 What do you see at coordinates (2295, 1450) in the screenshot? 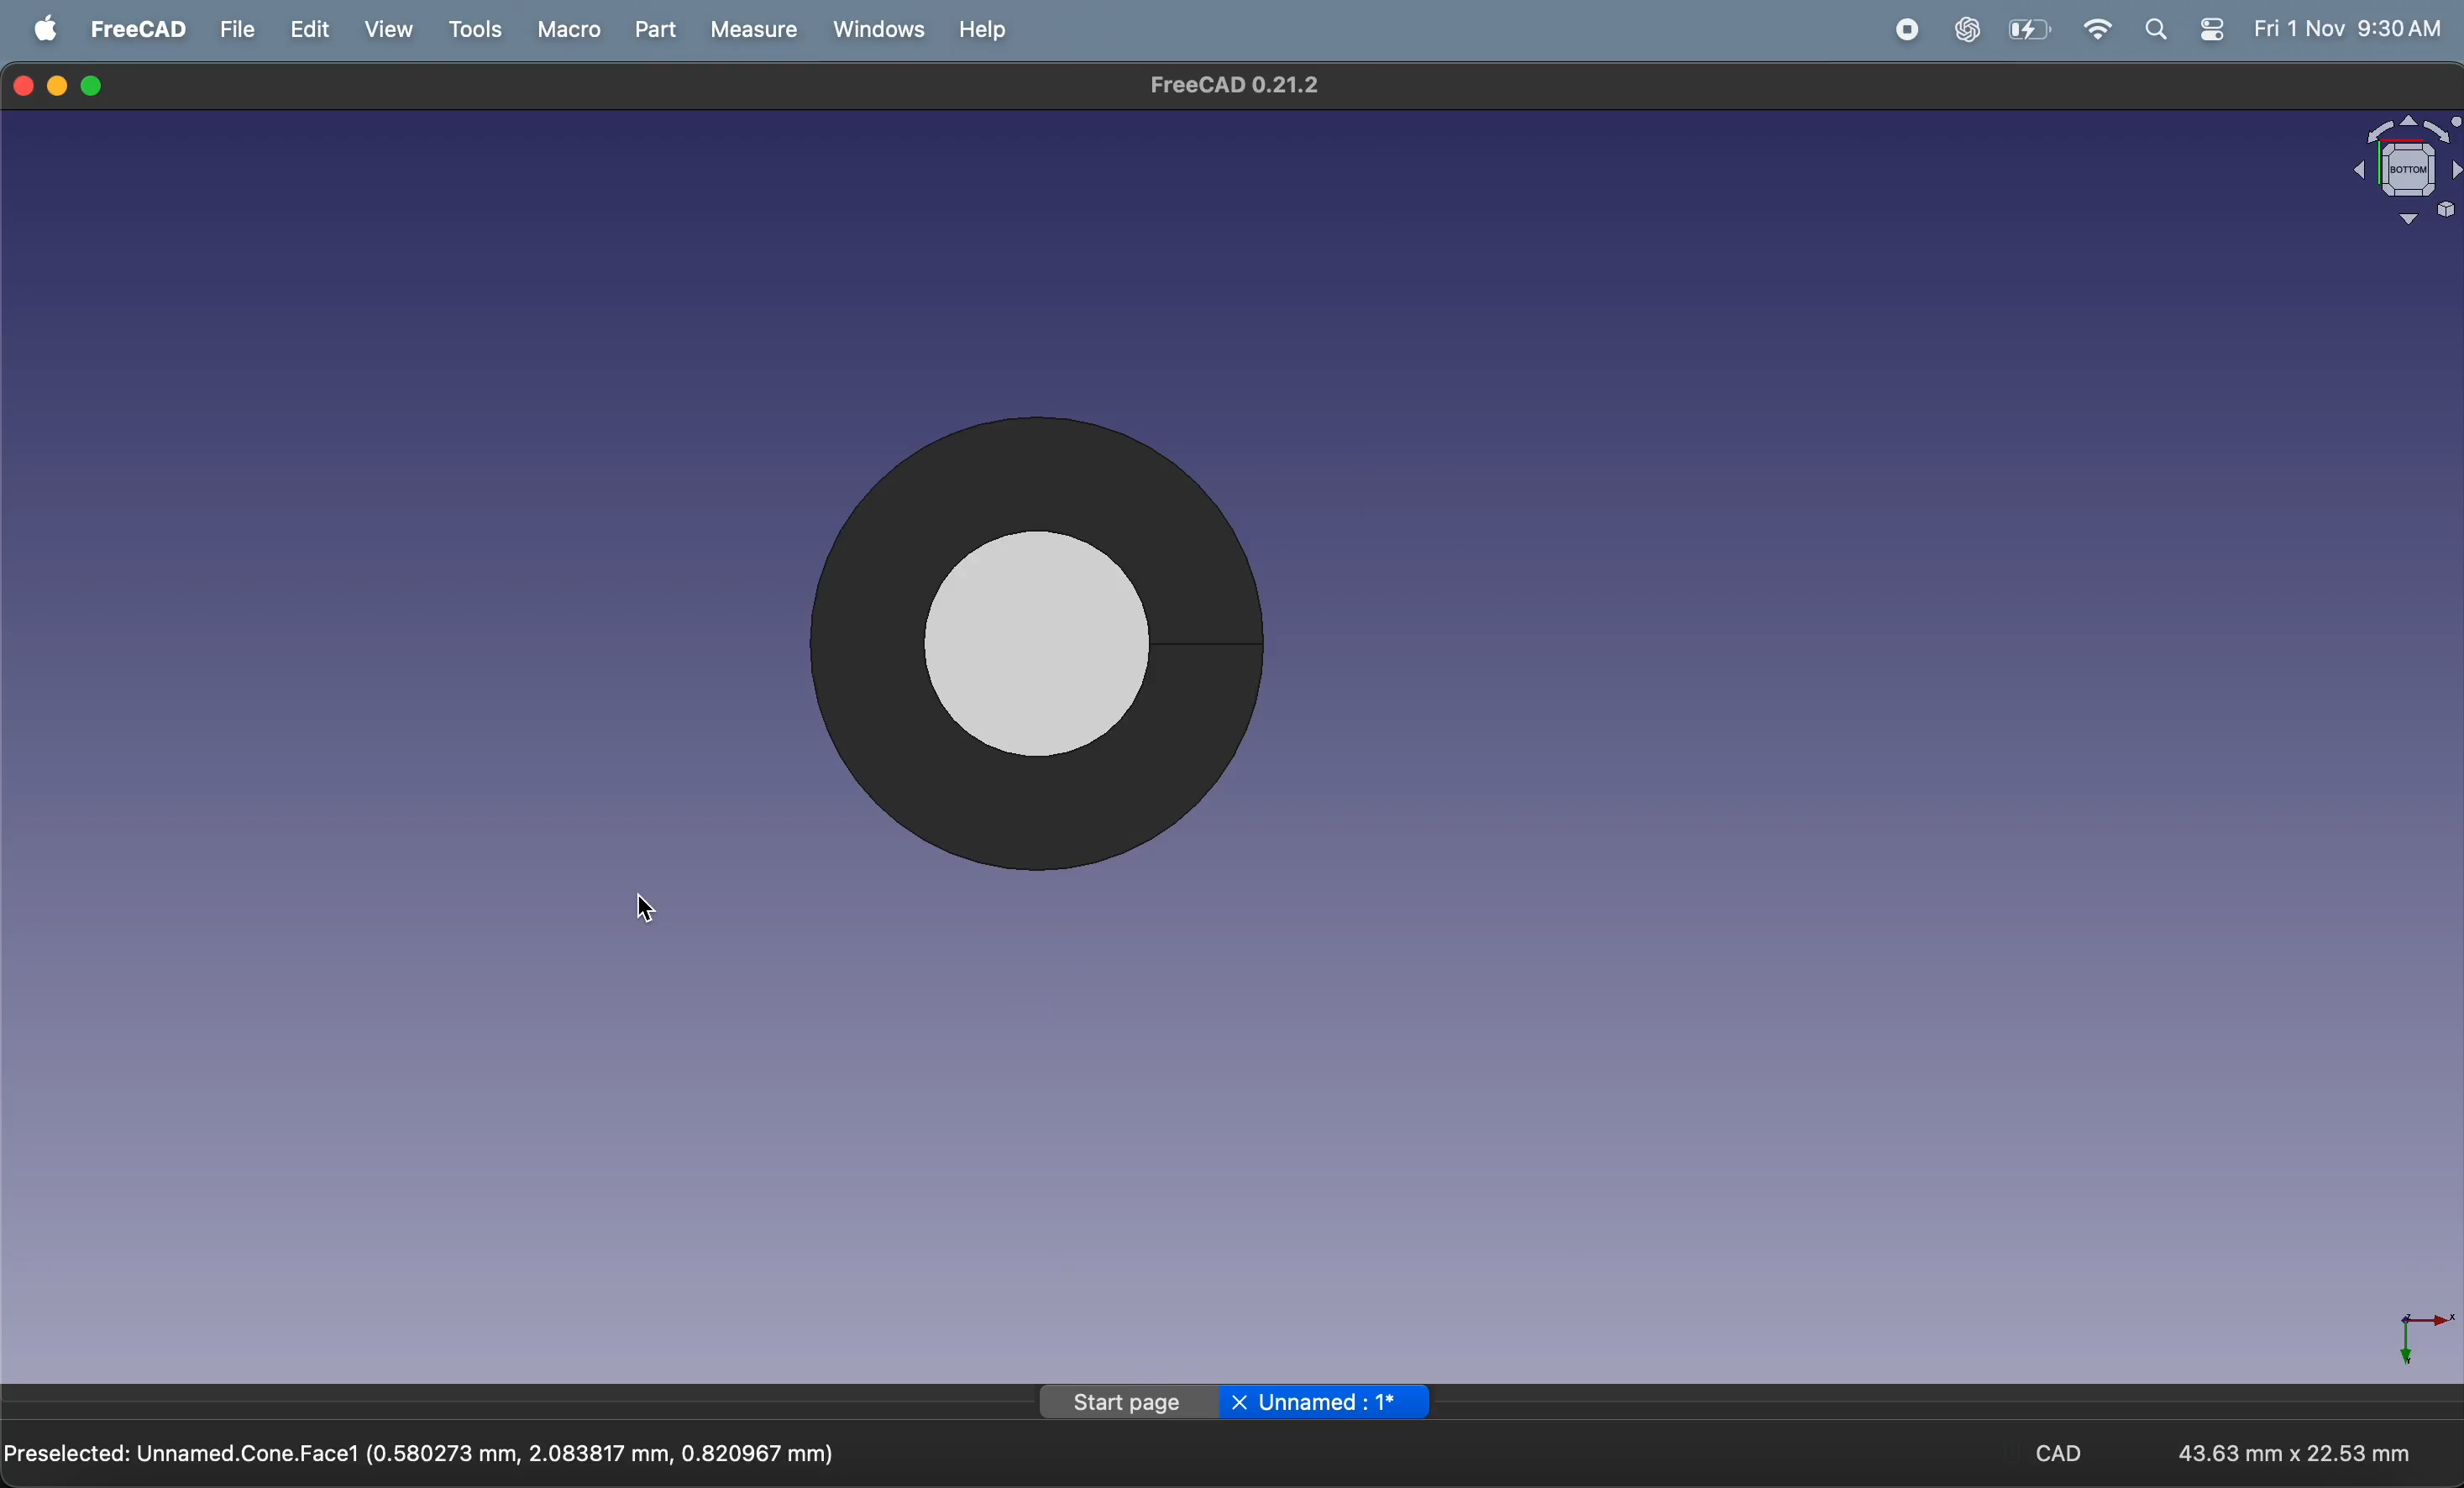
I see `43.63 mm x 22.53 mm` at bounding box center [2295, 1450].